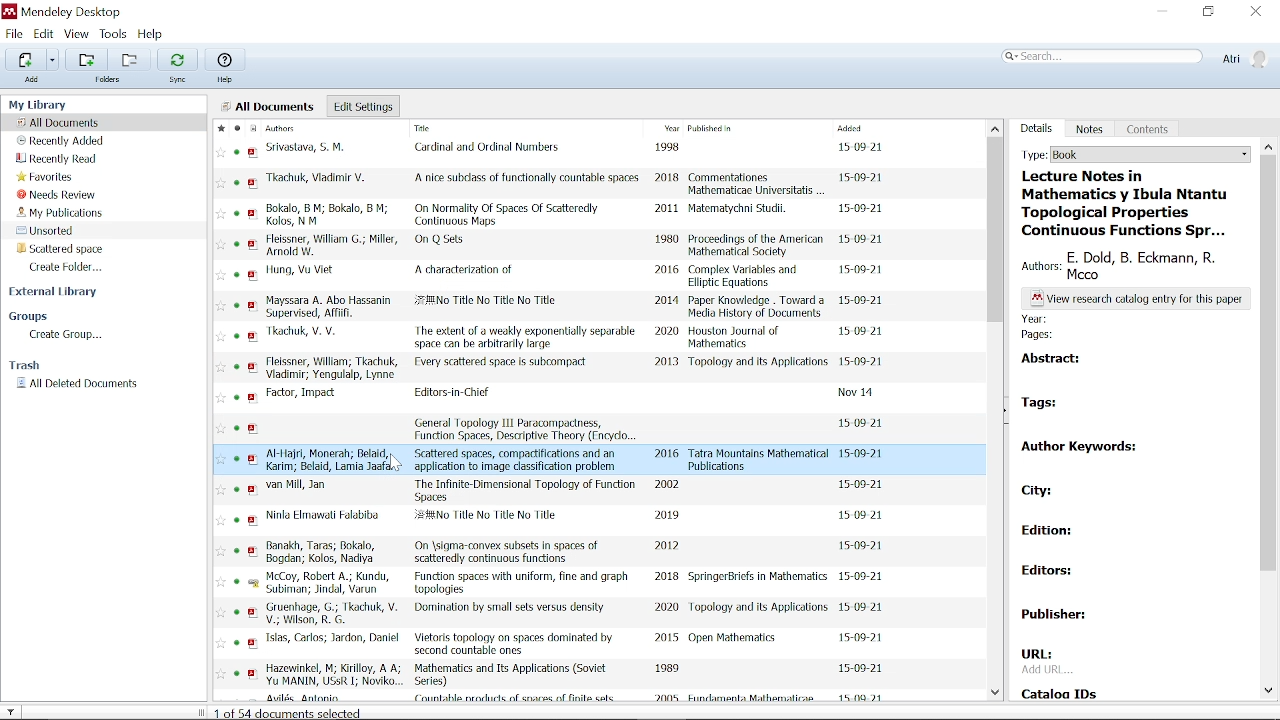 The image size is (1280, 720). I want to click on title, so click(523, 583).